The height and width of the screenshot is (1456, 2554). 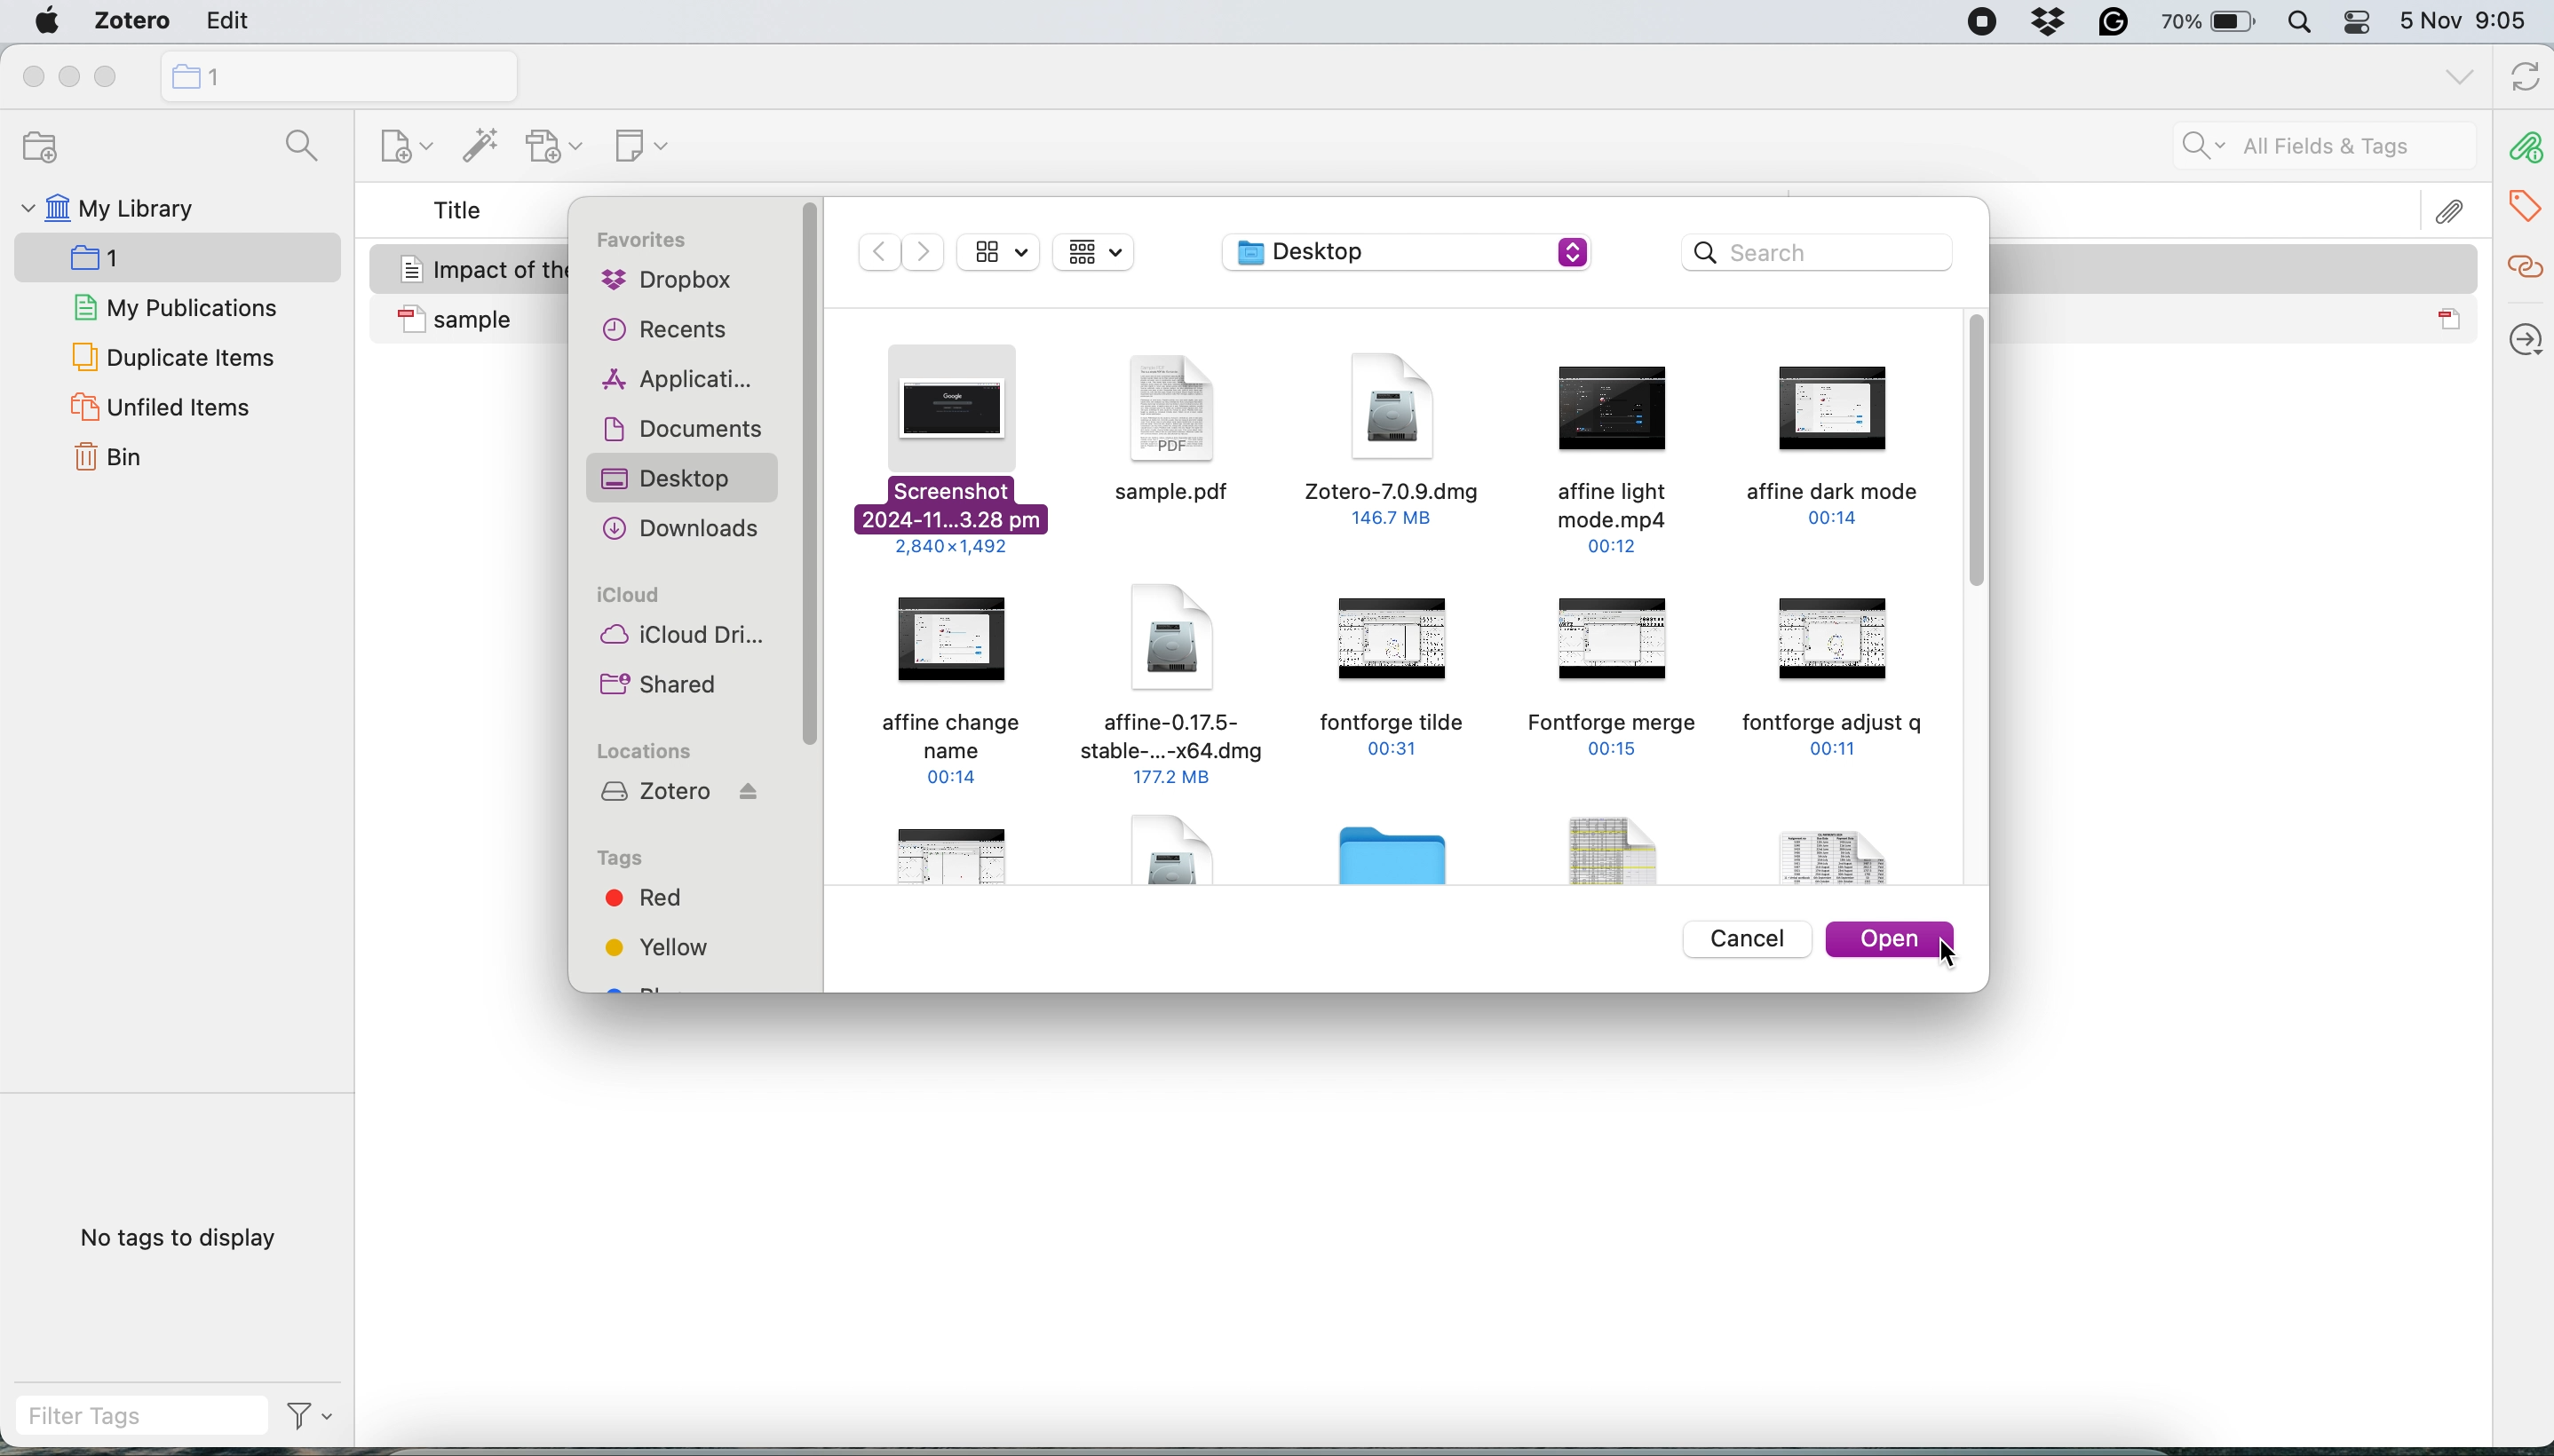 What do you see at coordinates (682, 527) in the screenshot?
I see `downloads` at bounding box center [682, 527].